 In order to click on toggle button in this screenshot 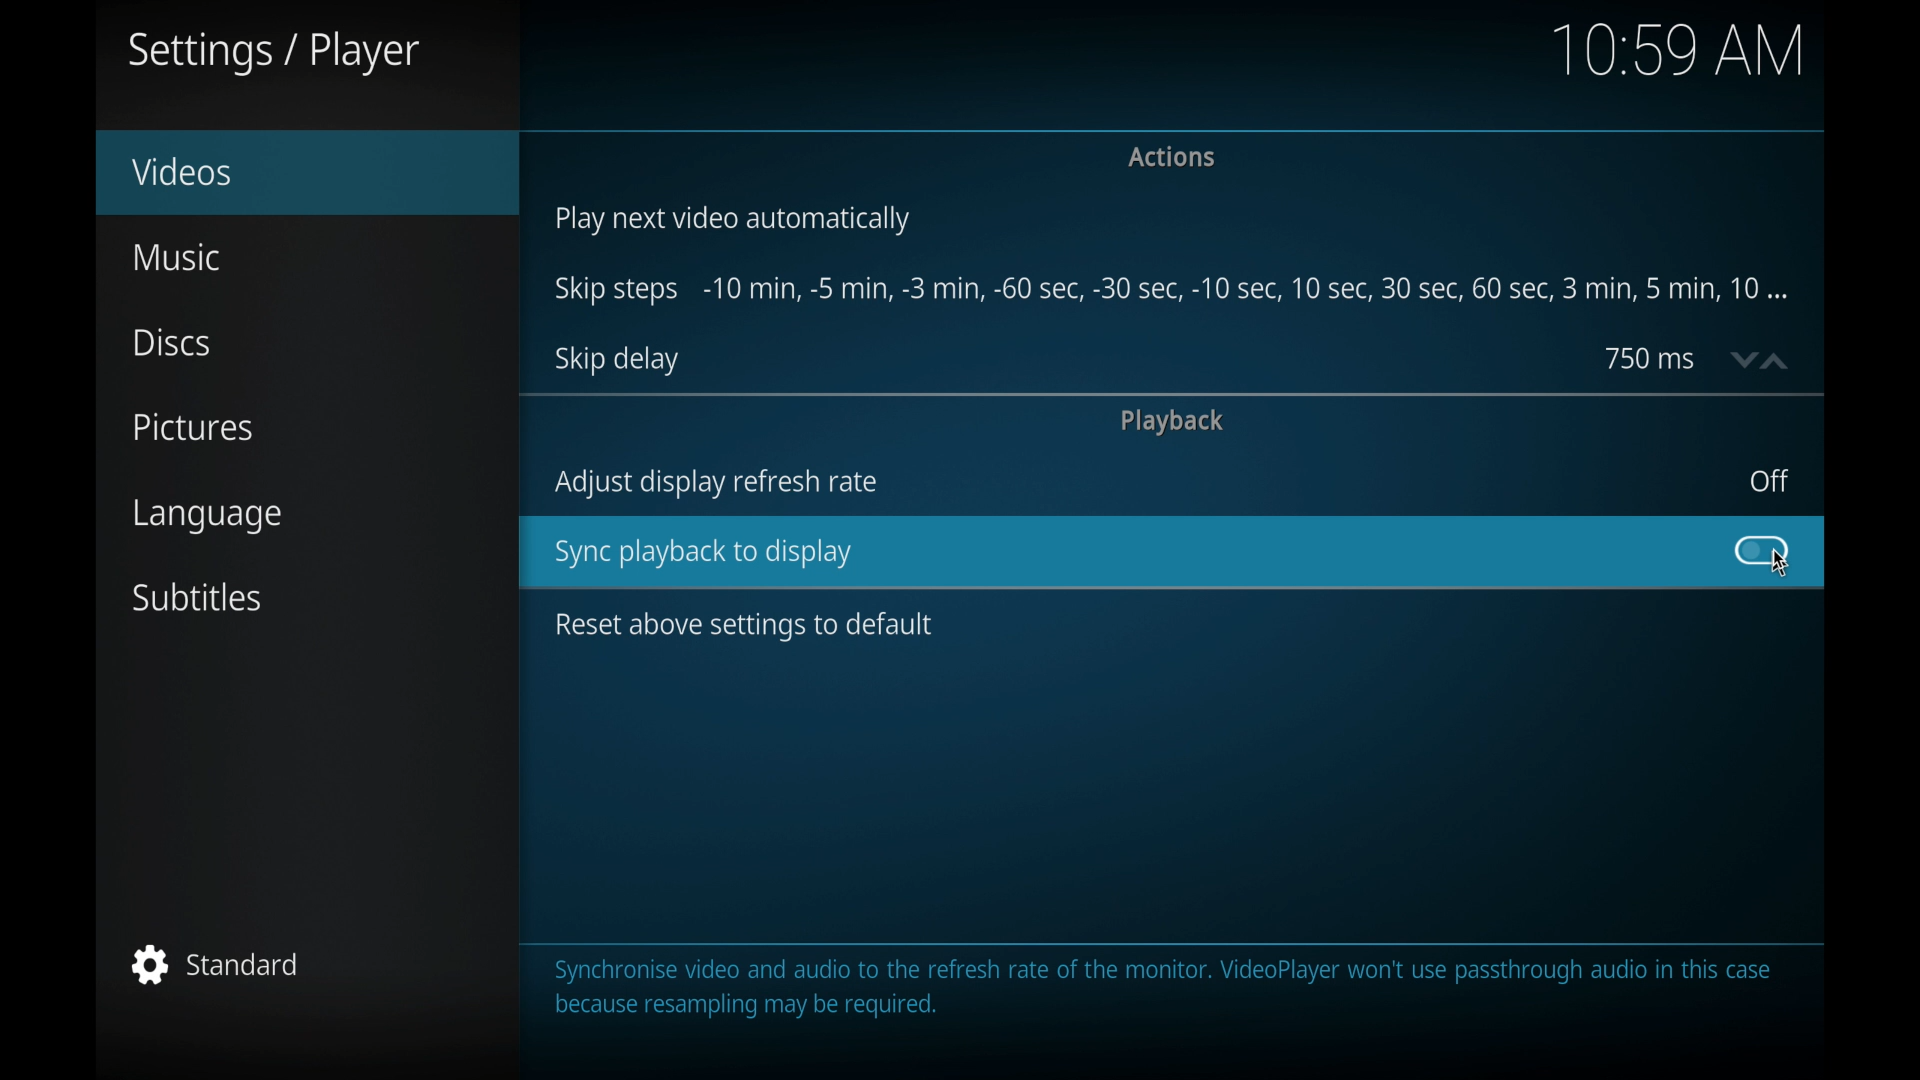, I will do `click(1764, 551)`.